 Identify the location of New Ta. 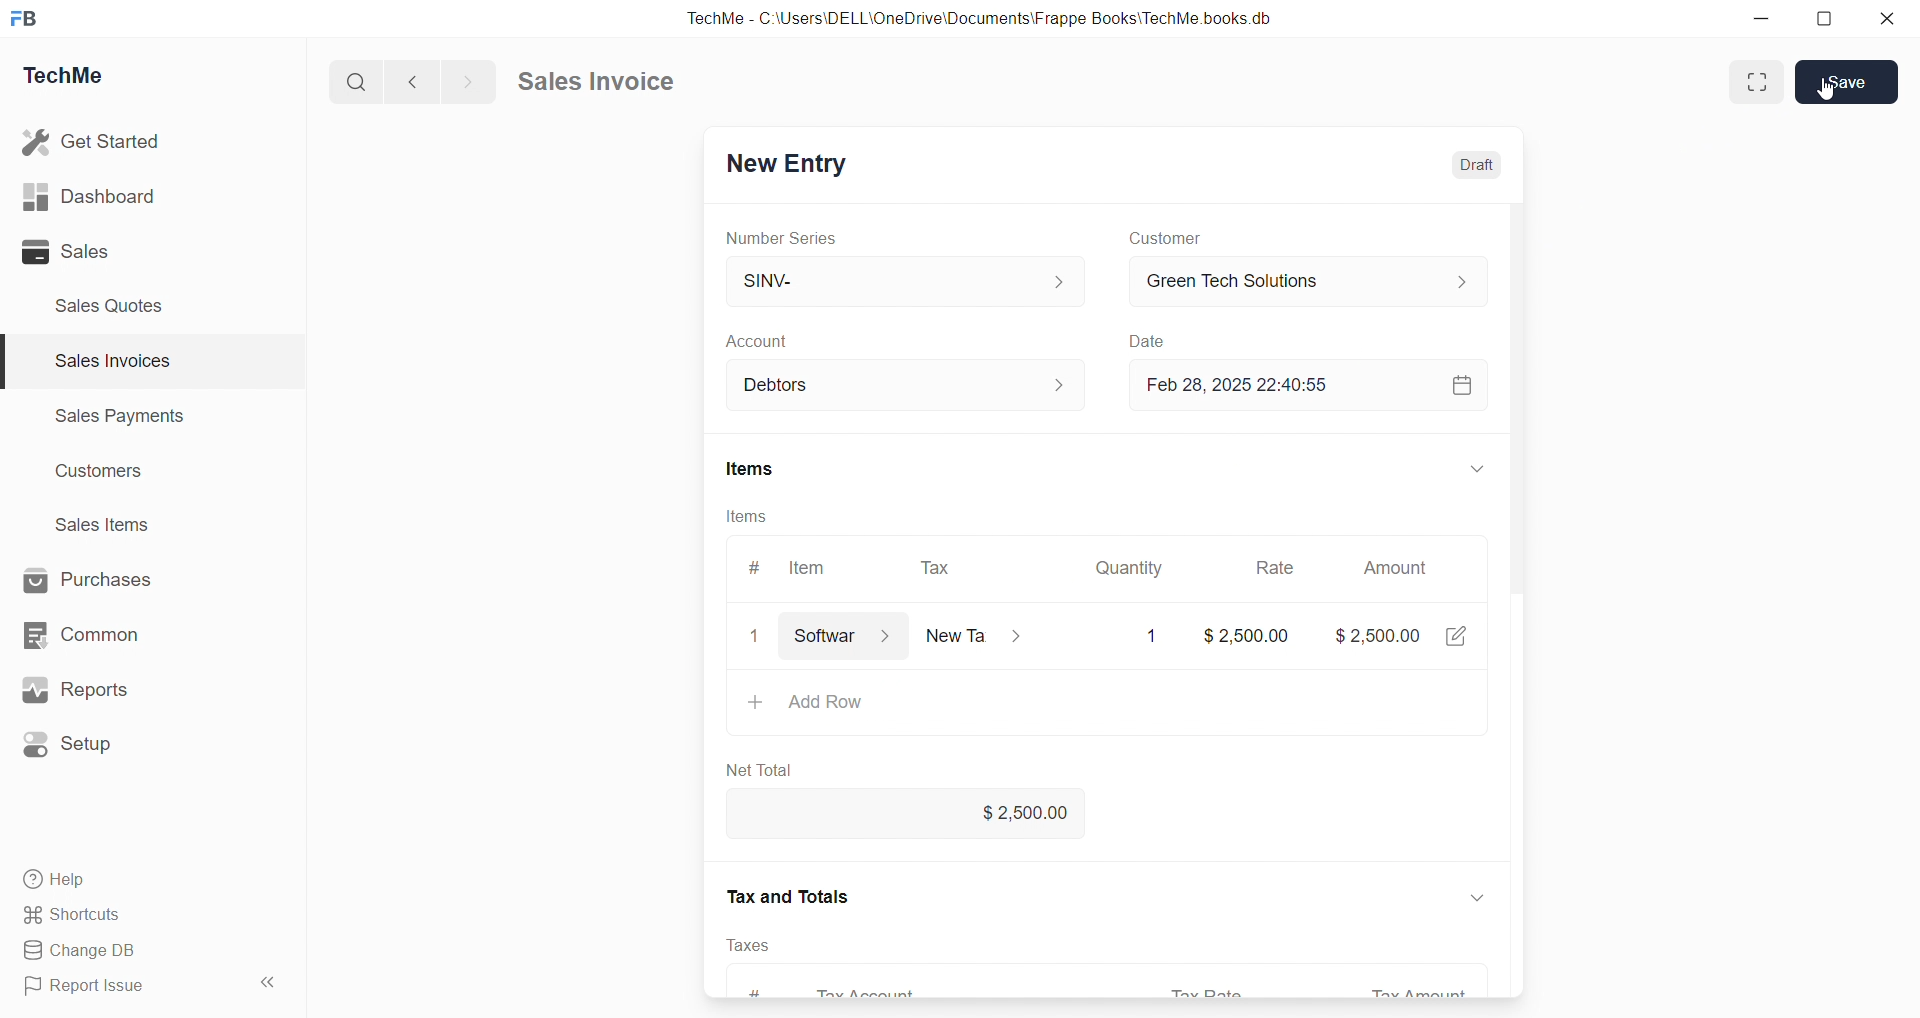
(975, 636).